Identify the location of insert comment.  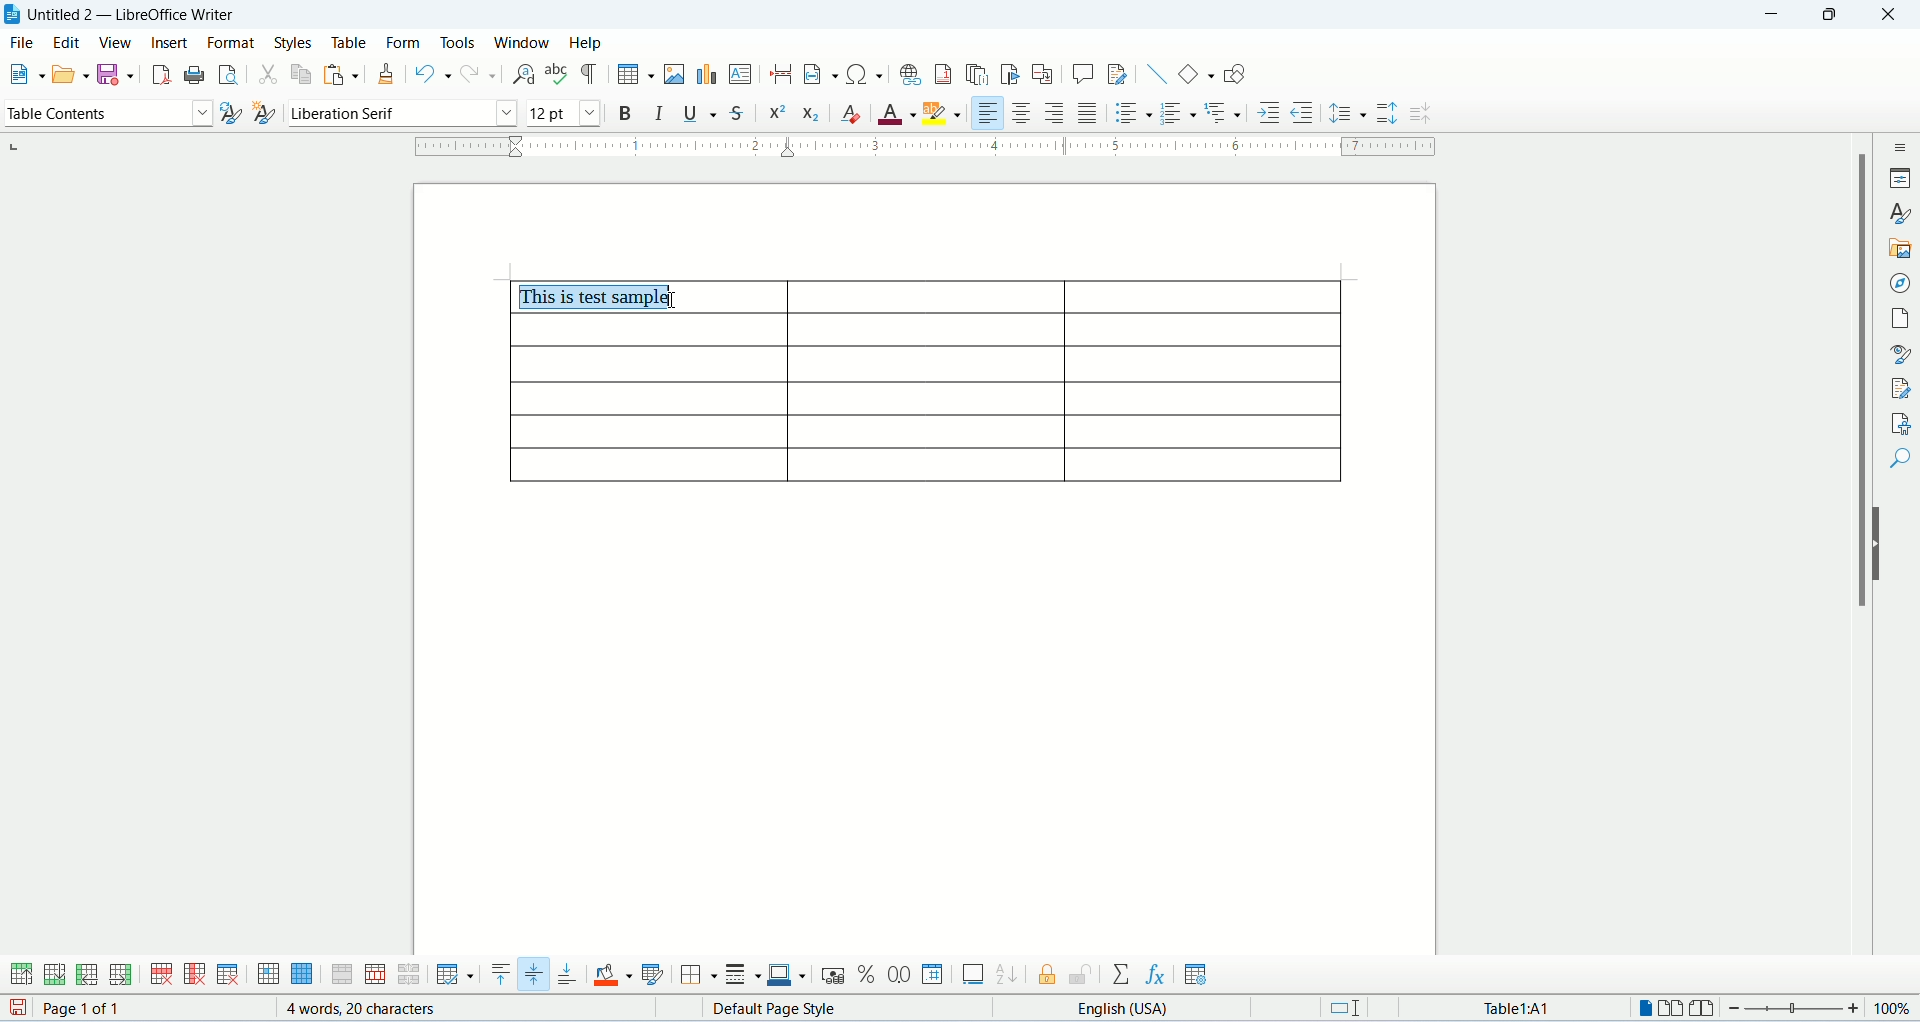
(1081, 76).